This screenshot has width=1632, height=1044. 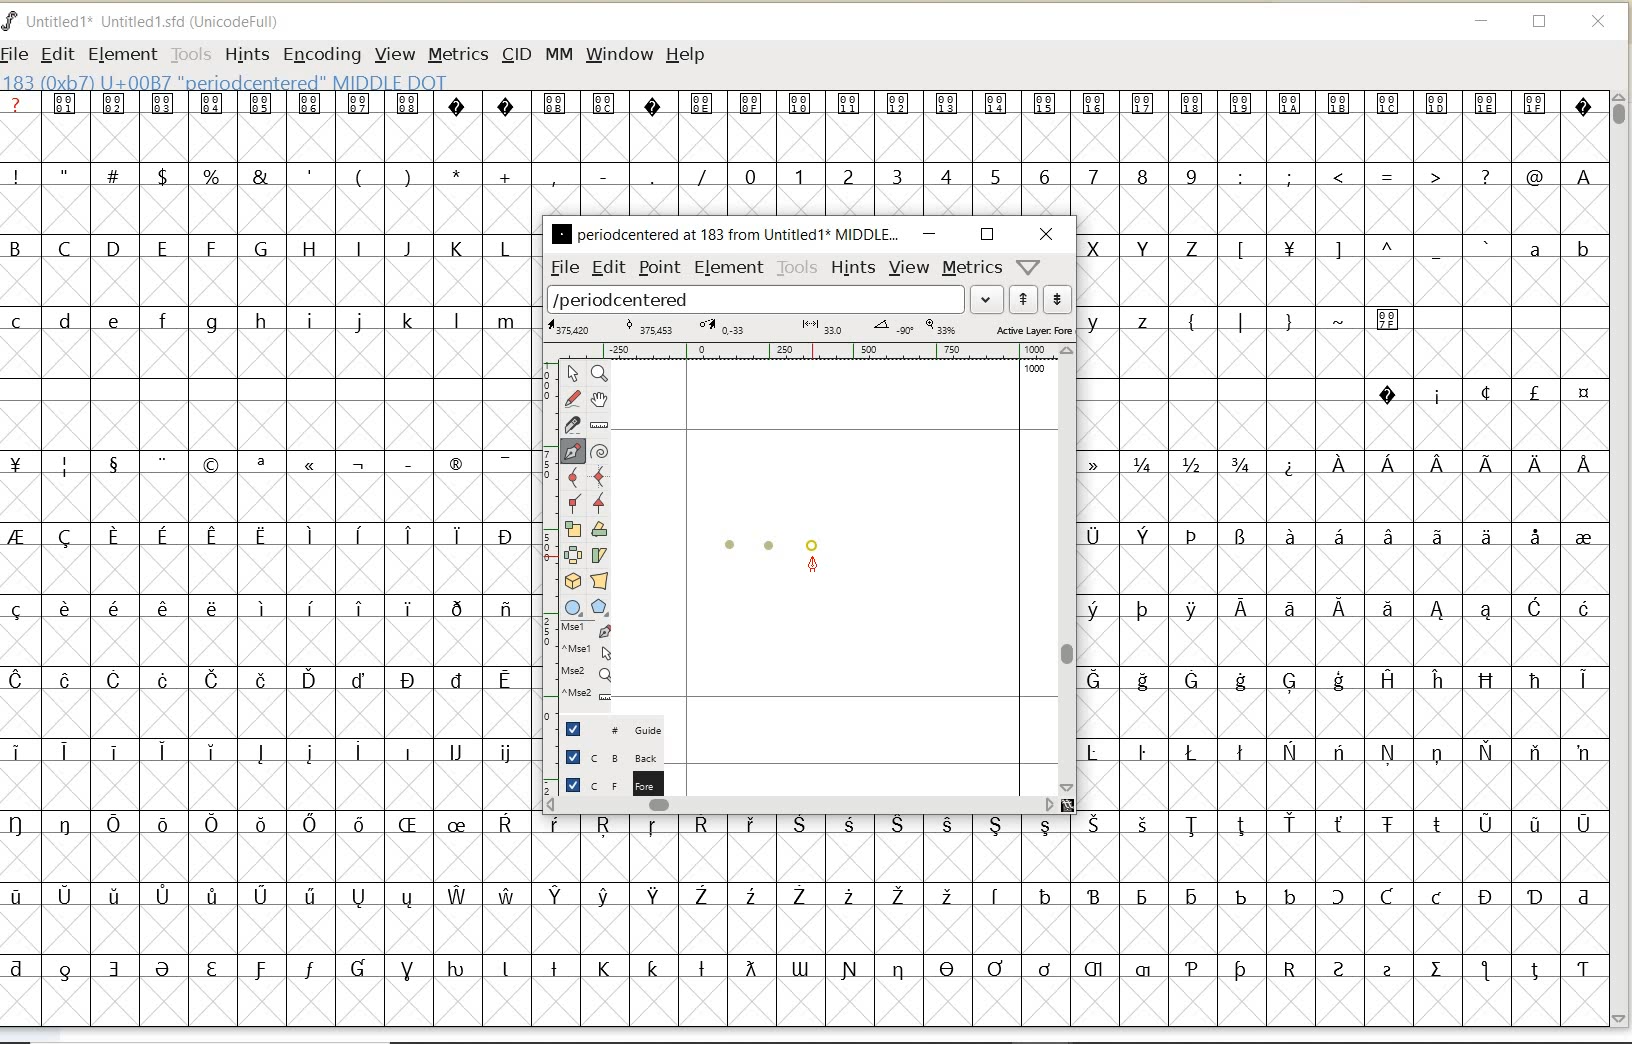 What do you see at coordinates (1558, 253) in the screenshot?
I see `lowercase letters` at bounding box center [1558, 253].